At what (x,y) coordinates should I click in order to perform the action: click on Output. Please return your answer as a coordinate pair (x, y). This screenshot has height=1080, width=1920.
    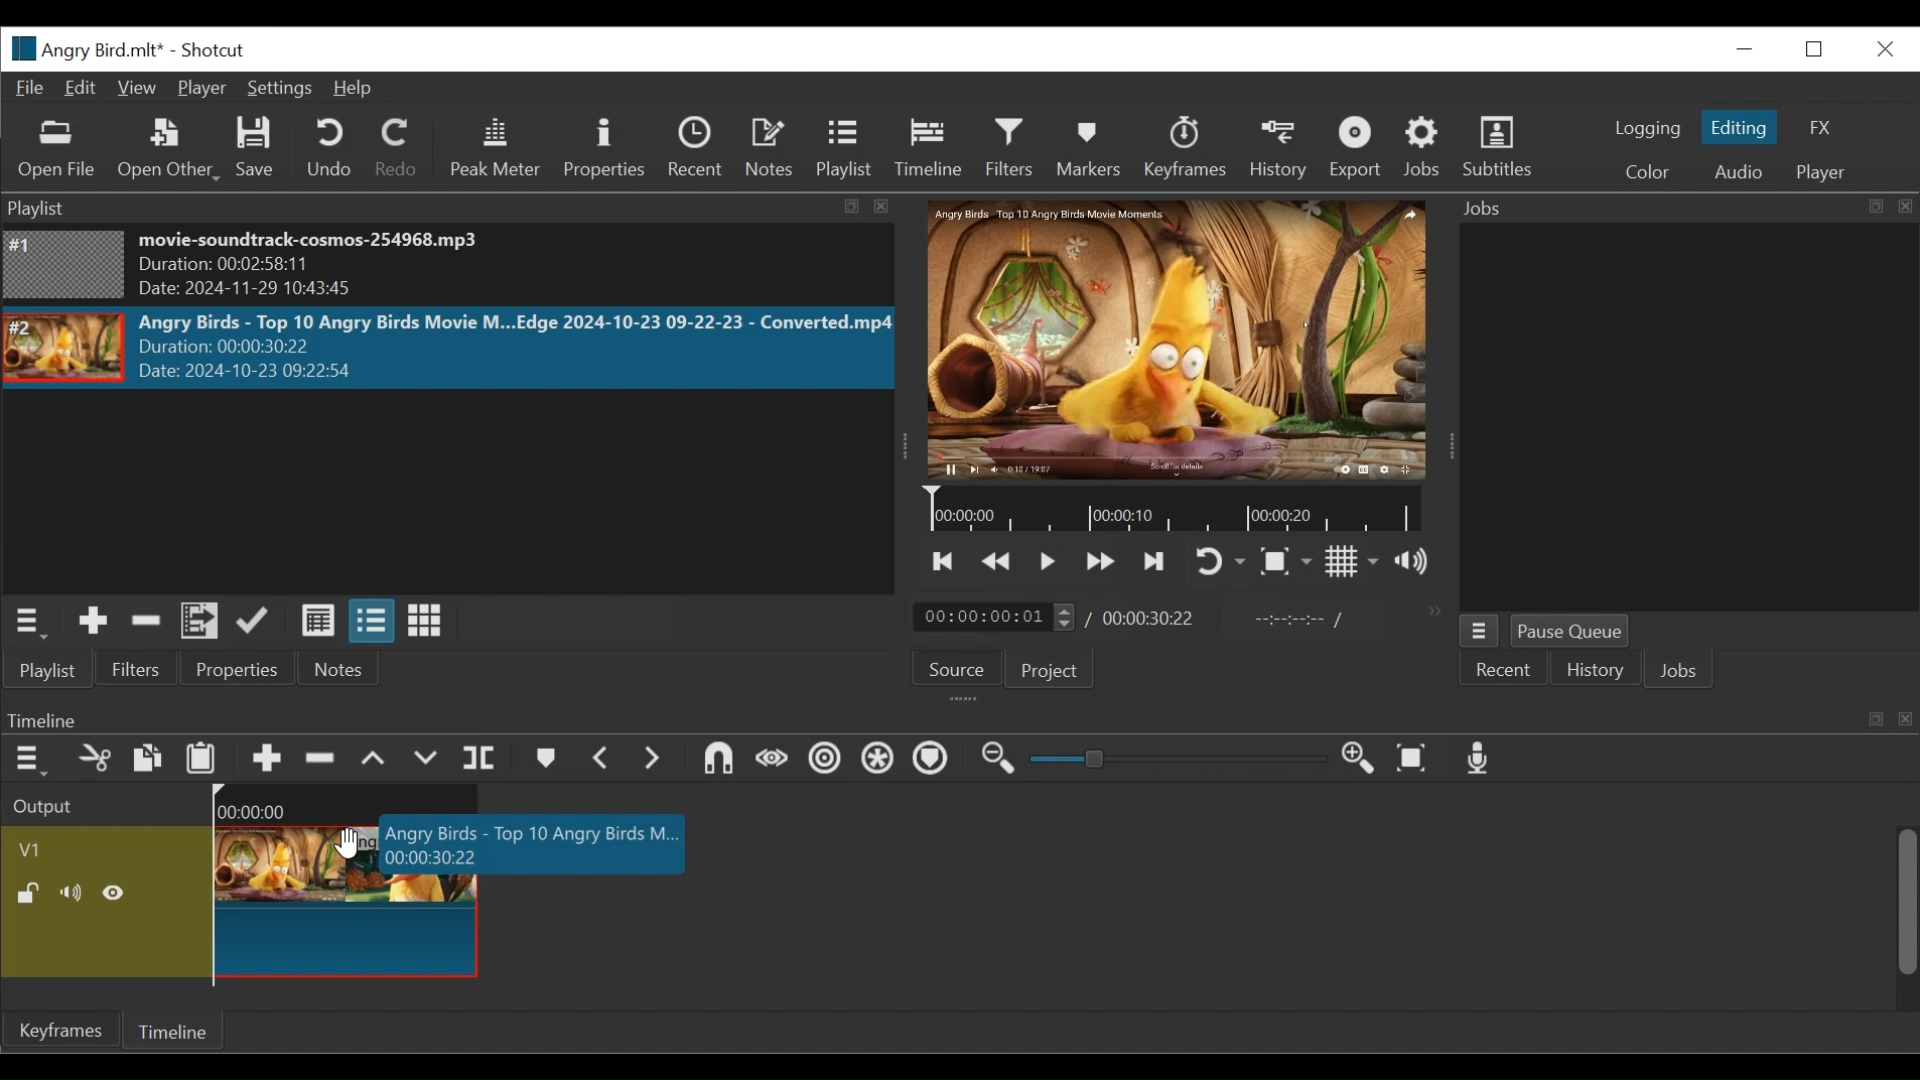
    Looking at the image, I should click on (103, 804).